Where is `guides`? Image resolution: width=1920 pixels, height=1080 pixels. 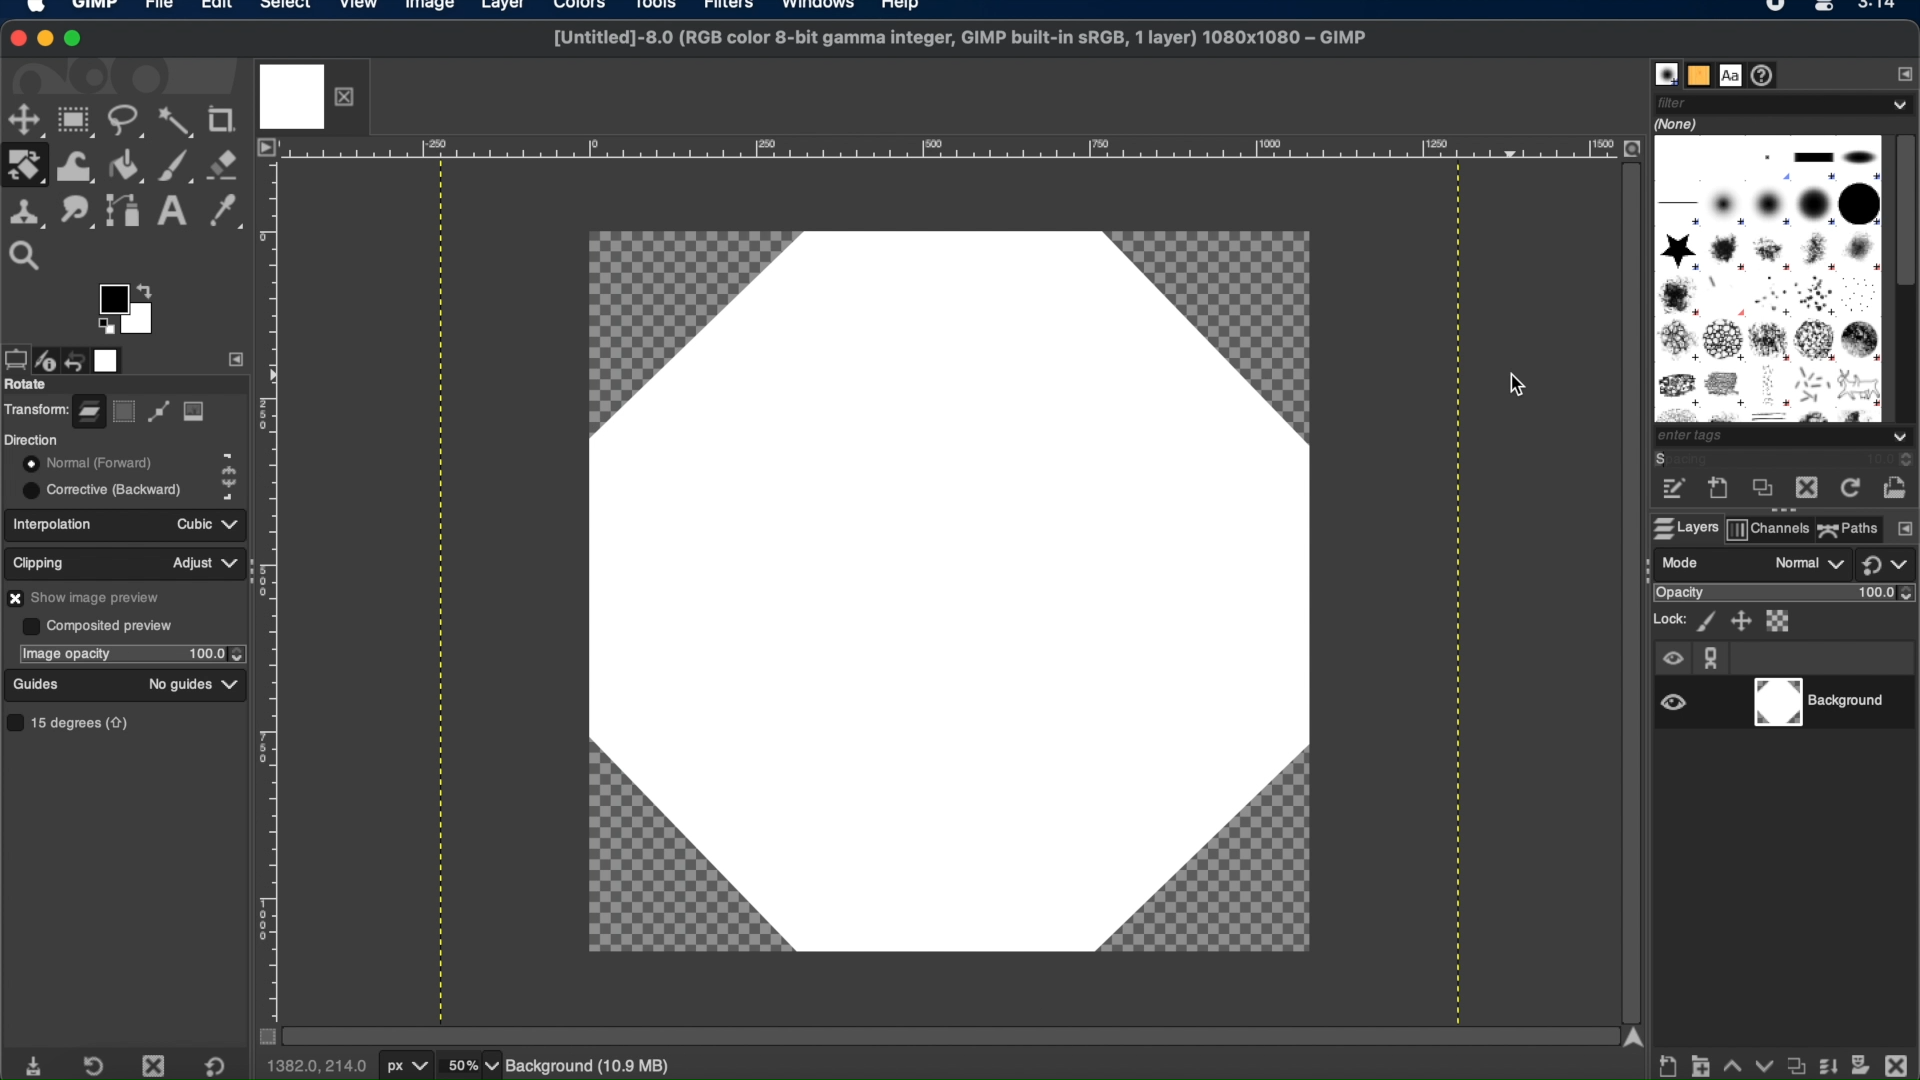 guides is located at coordinates (37, 684).